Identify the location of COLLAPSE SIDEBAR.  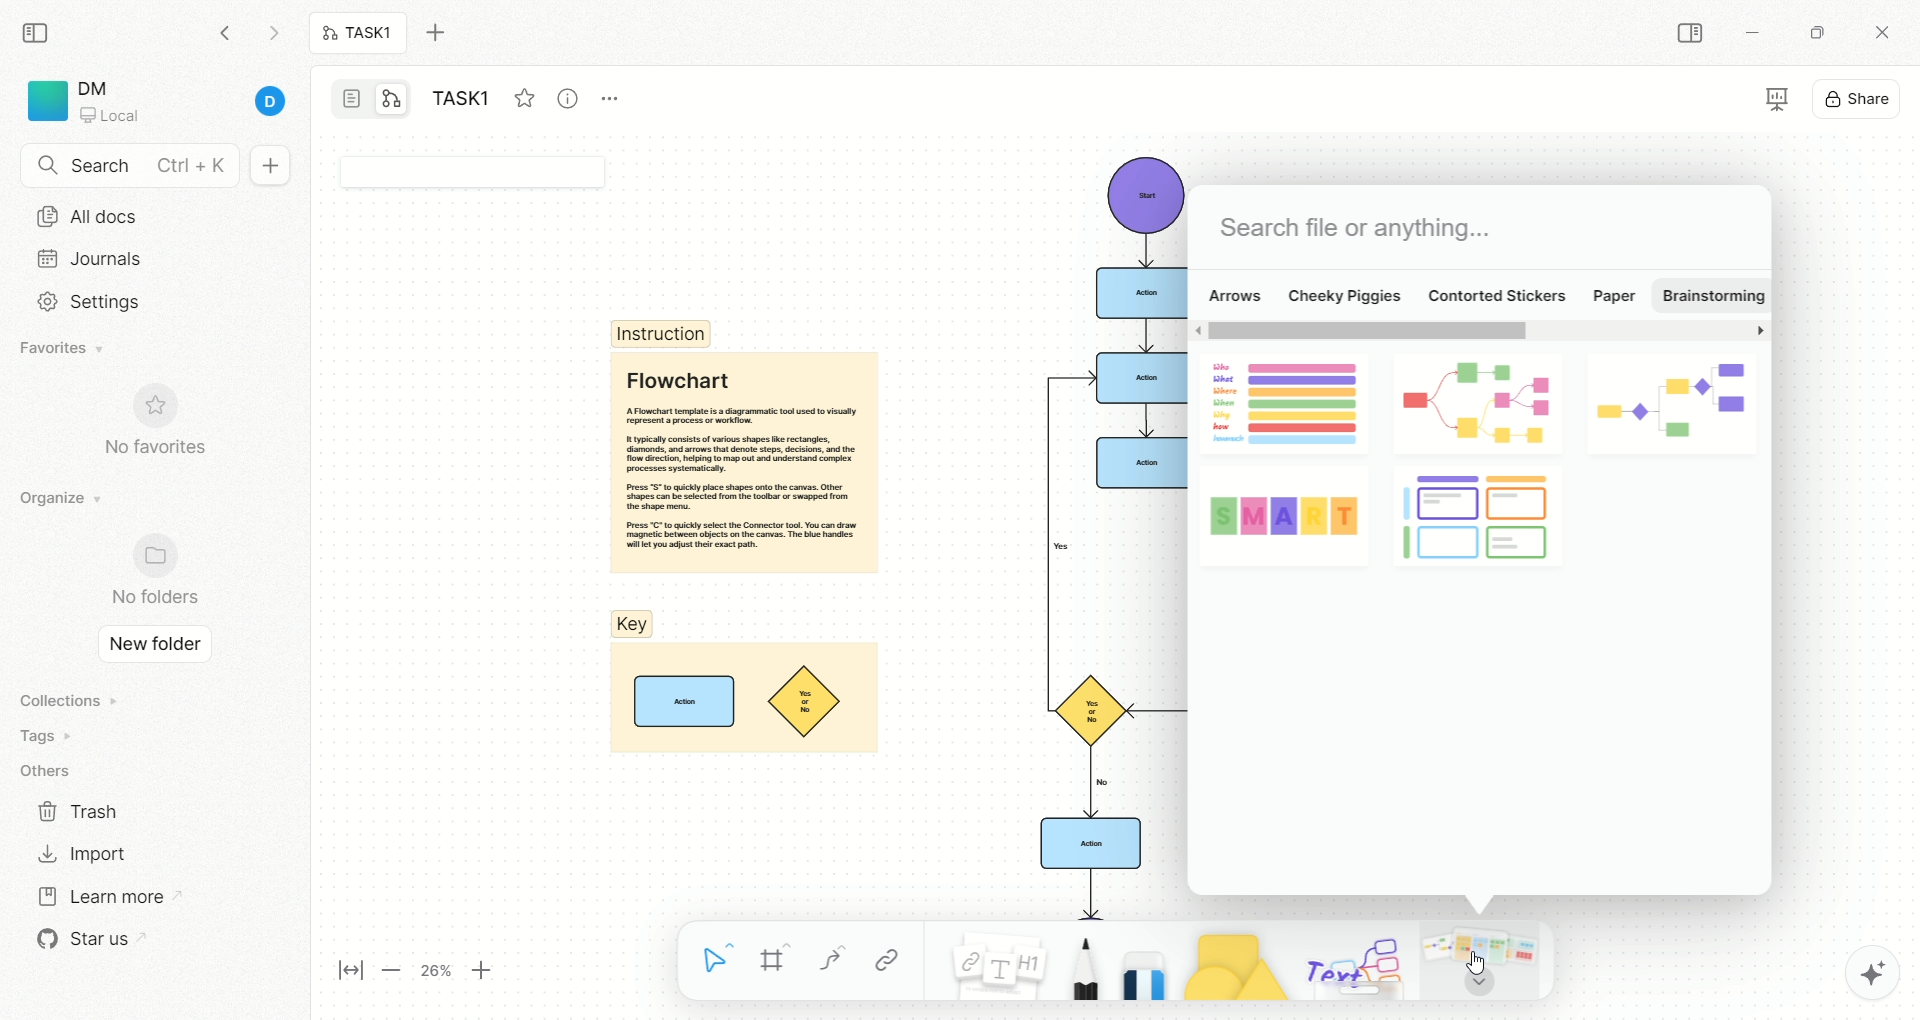
(1691, 34).